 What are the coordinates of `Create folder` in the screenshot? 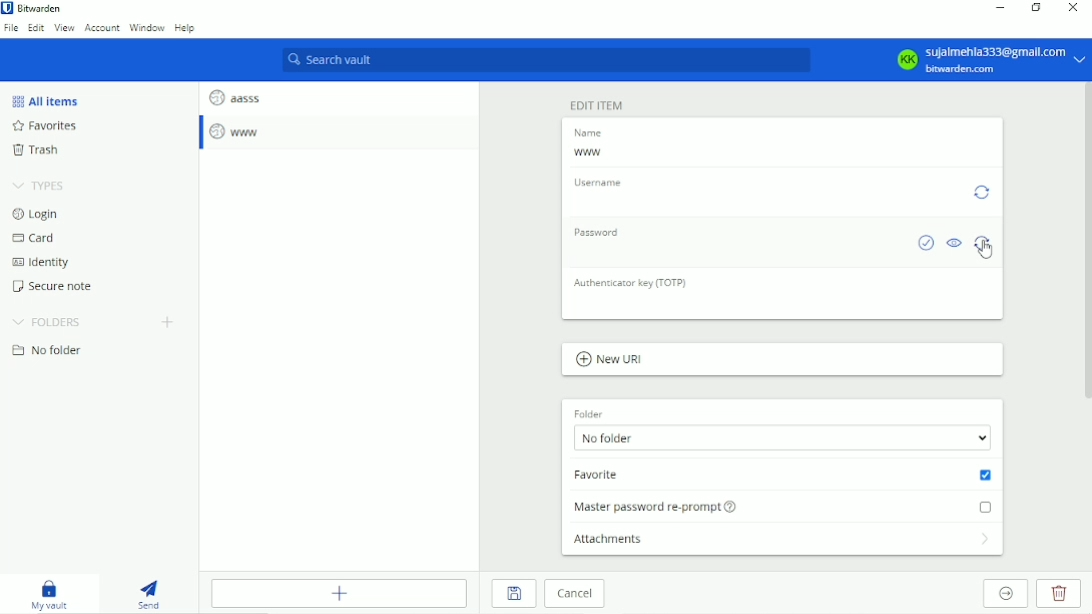 It's located at (170, 322).